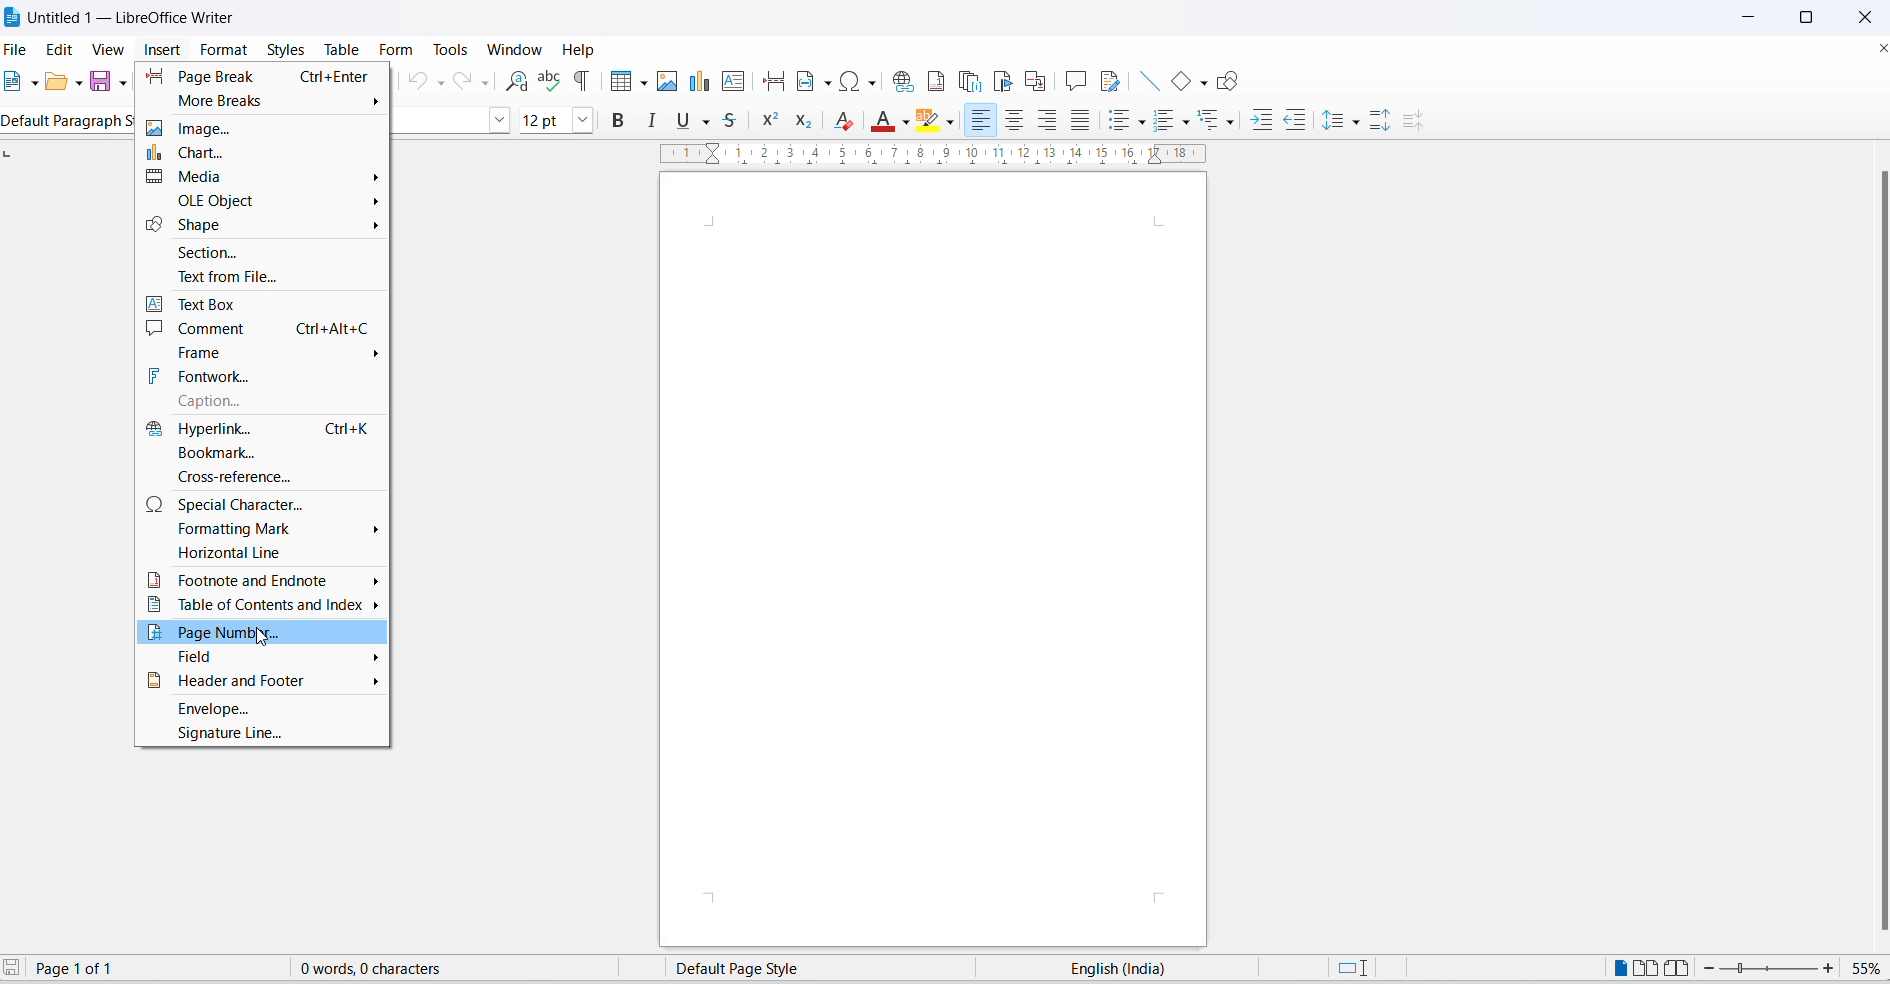  Describe the element at coordinates (263, 529) in the screenshot. I see `formatting mark` at that location.